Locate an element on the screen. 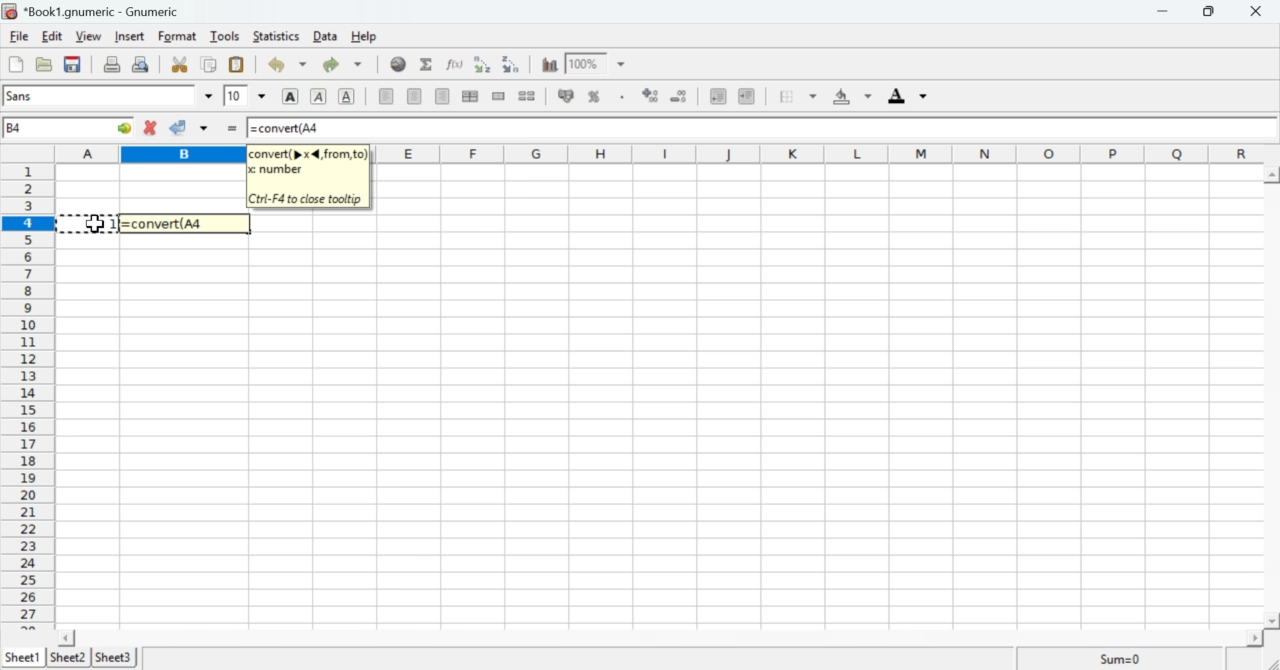 The height and width of the screenshot is (670, 1280). cursor is located at coordinates (95, 225).